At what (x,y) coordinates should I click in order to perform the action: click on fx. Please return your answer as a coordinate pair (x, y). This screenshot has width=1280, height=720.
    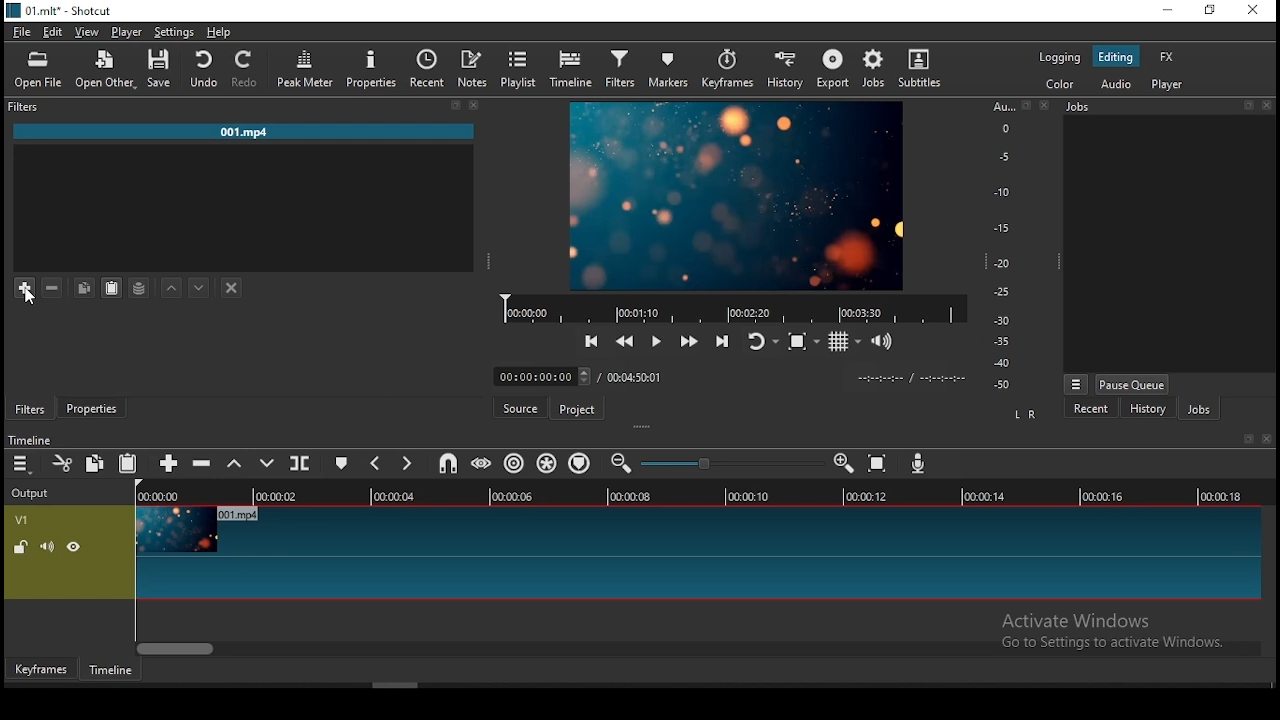
    Looking at the image, I should click on (1165, 57).